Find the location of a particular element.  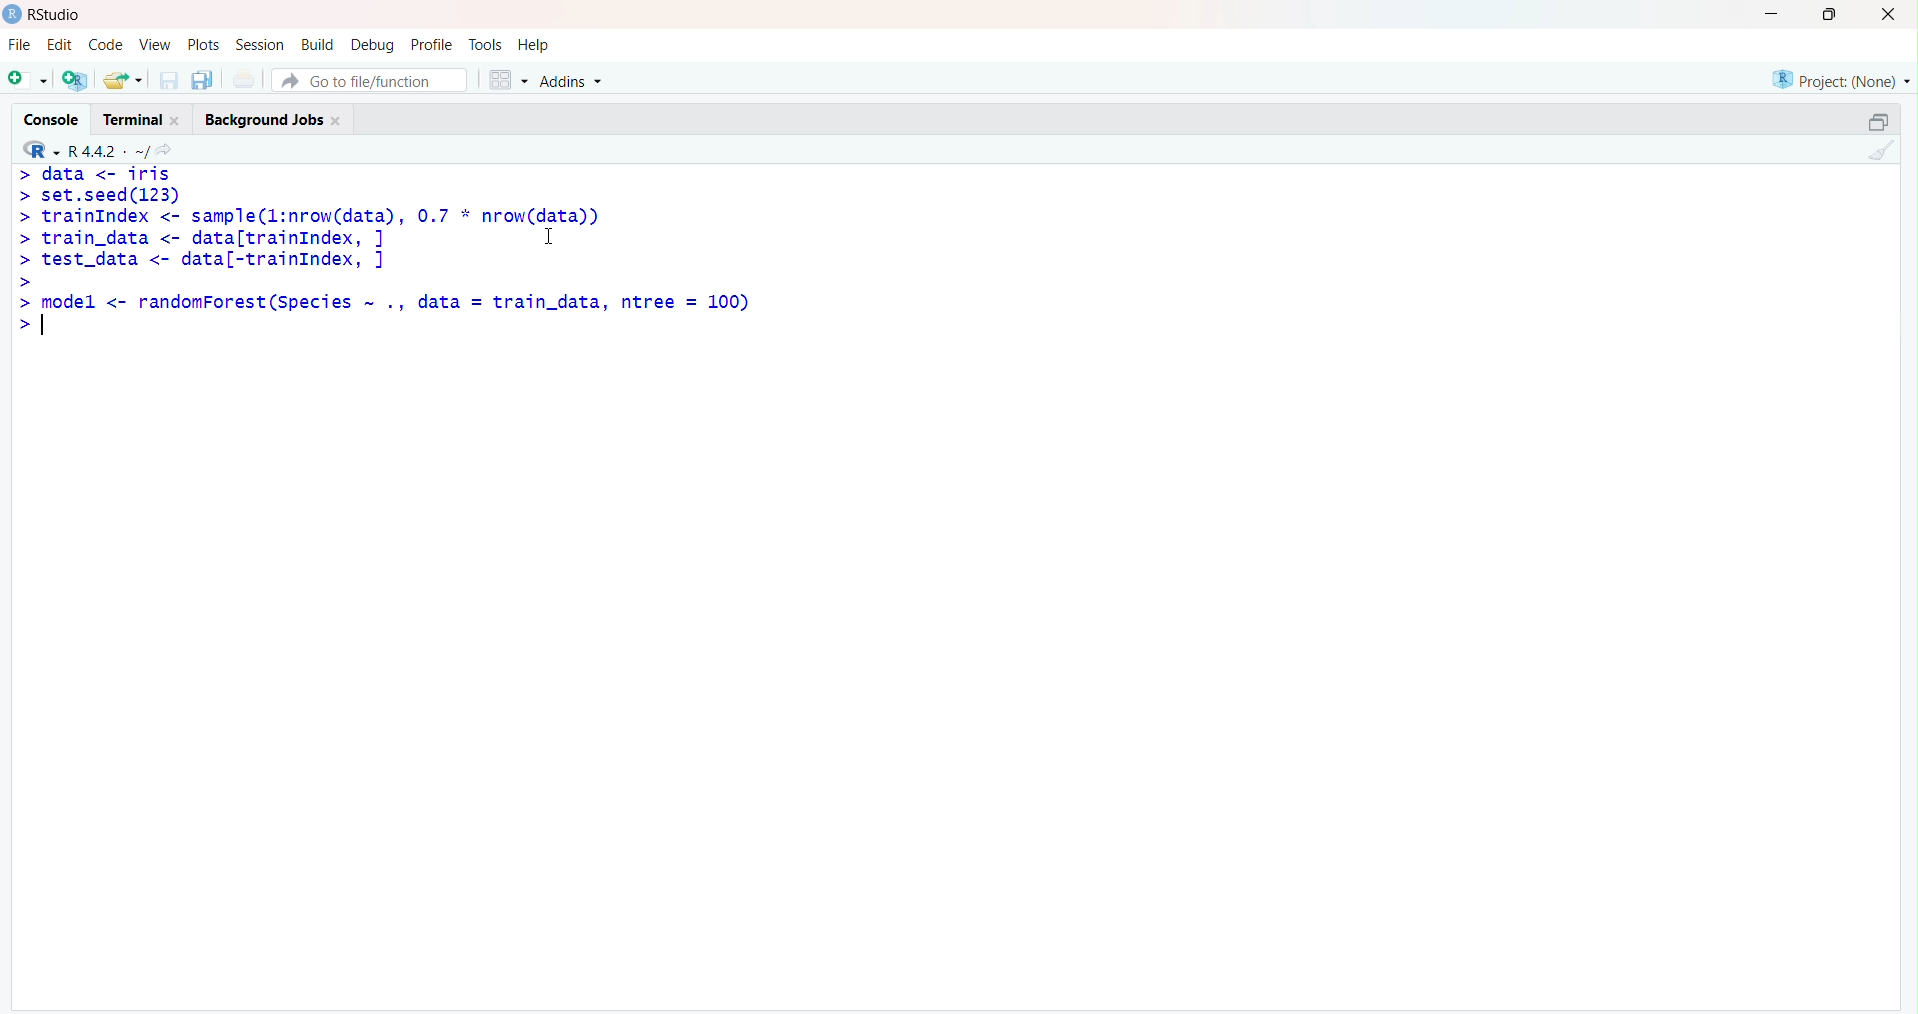

R.4.4.2. ~/ is located at coordinates (110, 148).